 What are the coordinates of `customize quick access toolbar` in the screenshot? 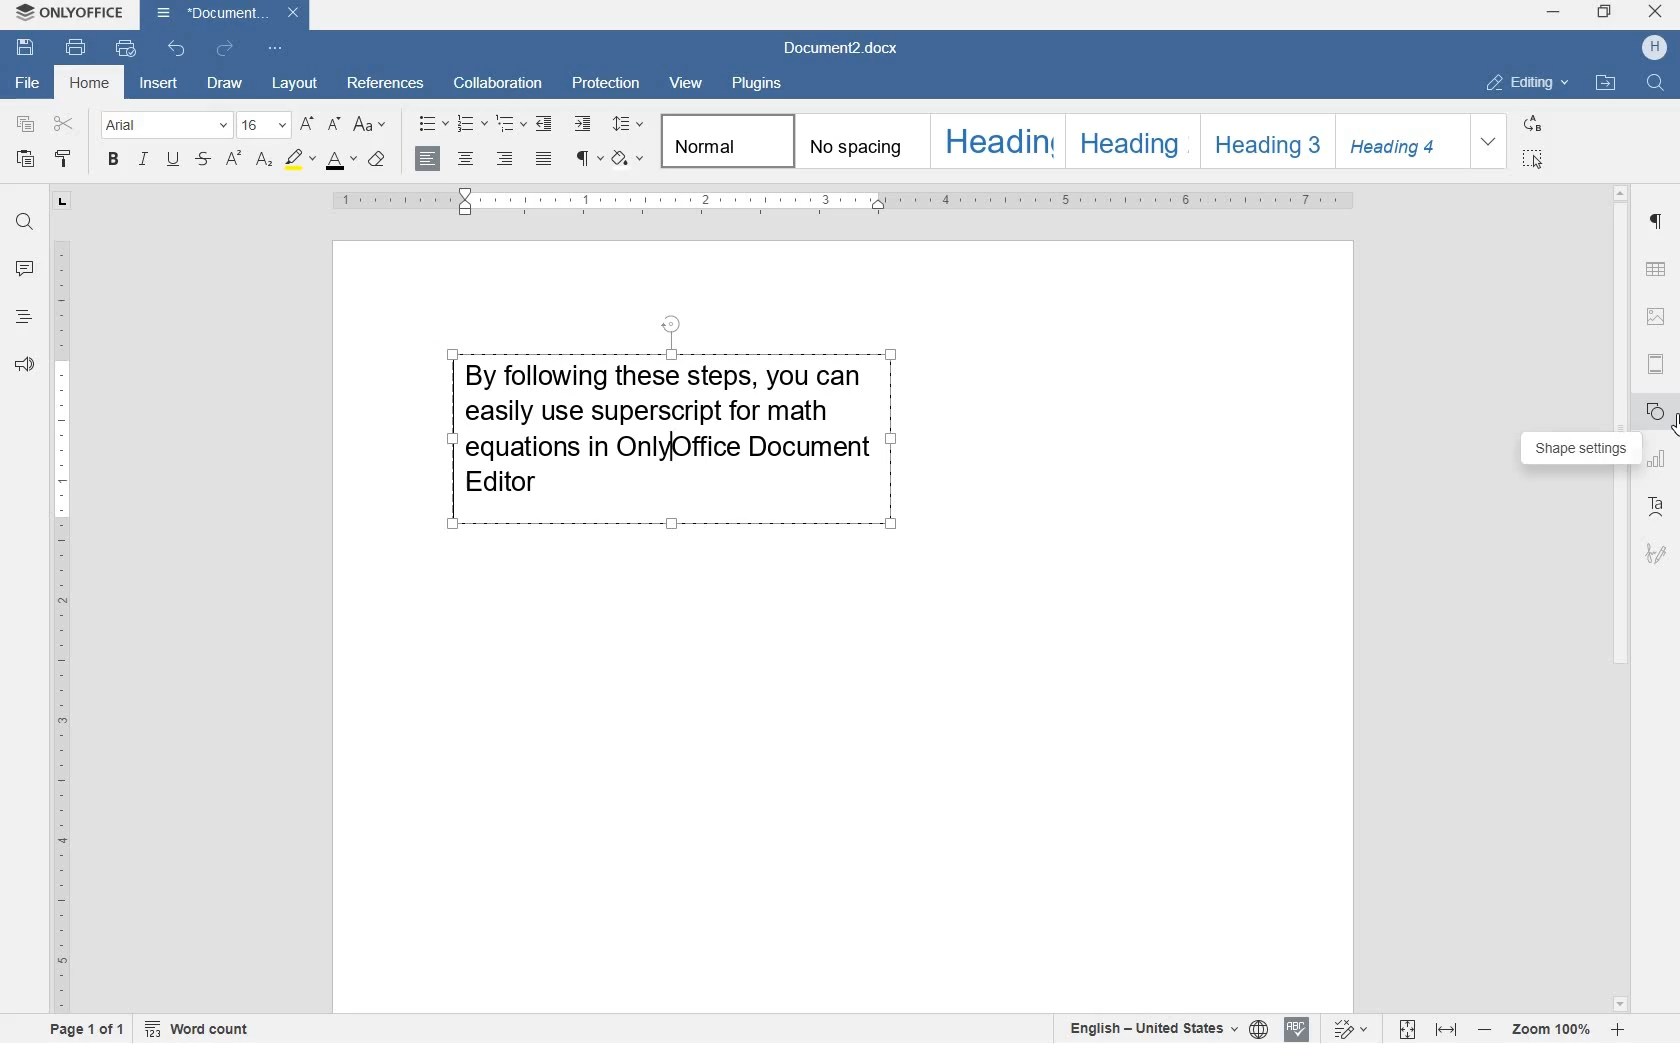 It's located at (276, 49).